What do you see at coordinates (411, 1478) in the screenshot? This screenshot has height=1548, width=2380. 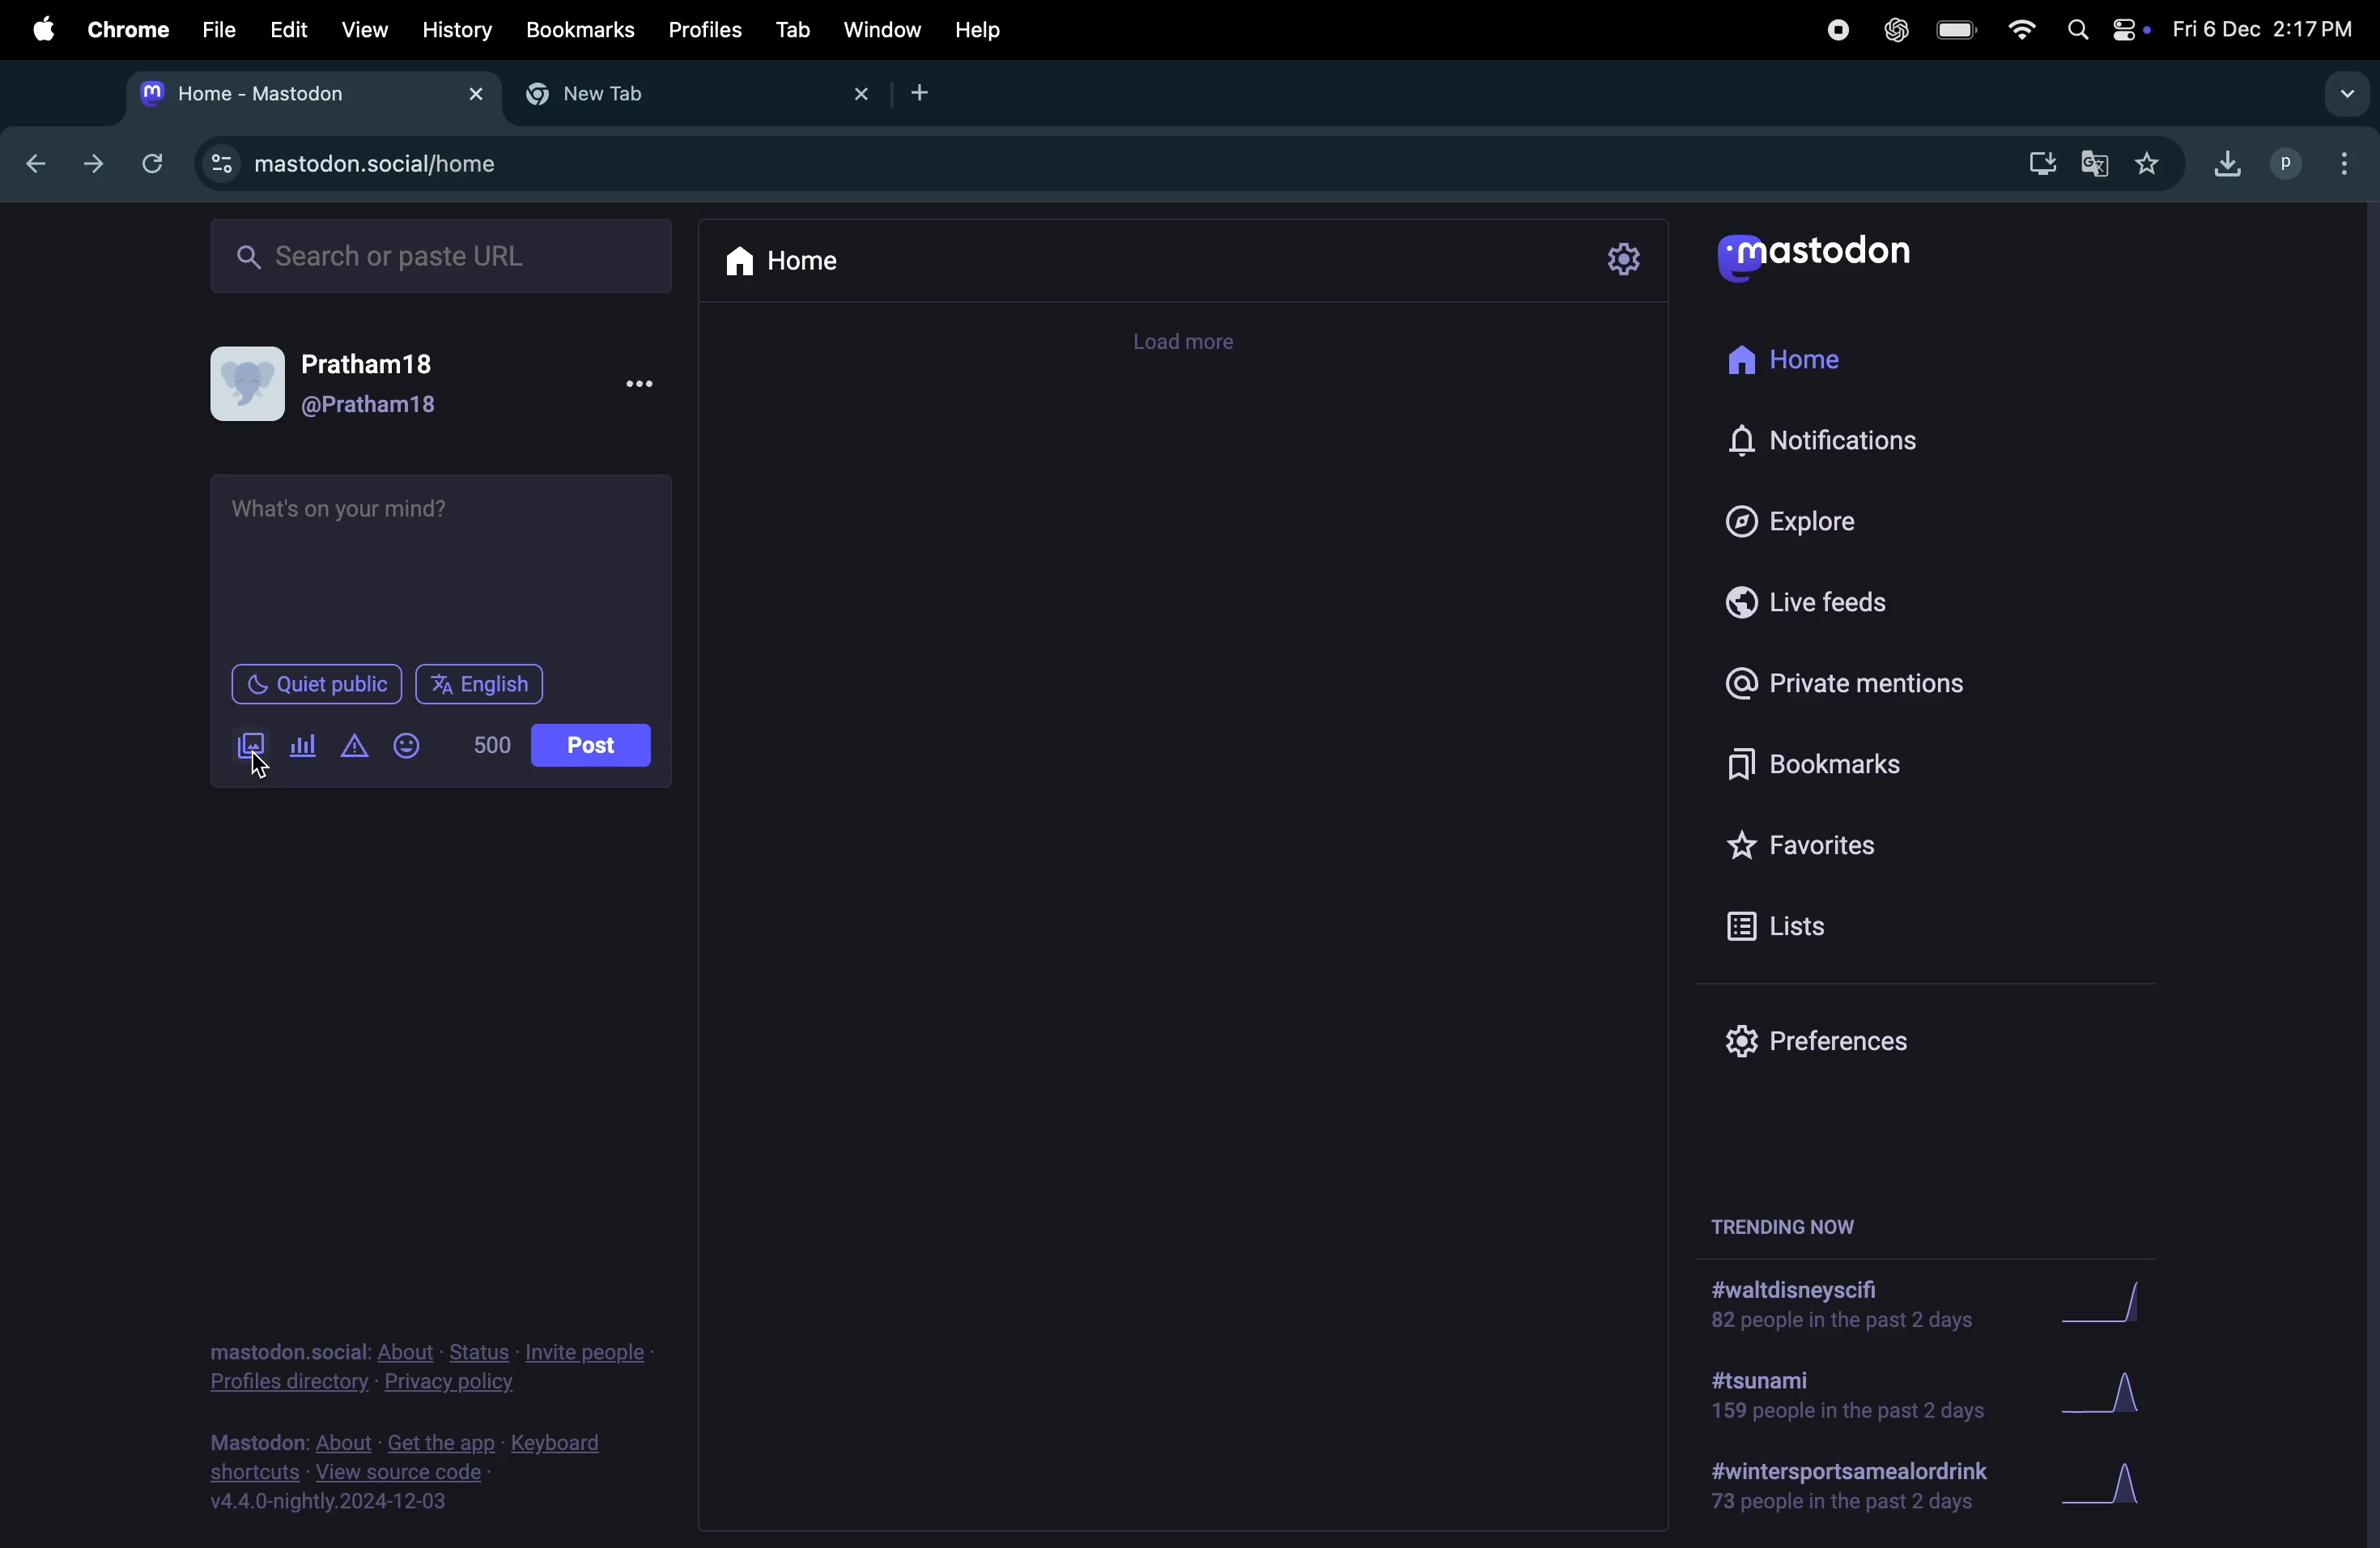 I see `view source code` at bounding box center [411, 1478].